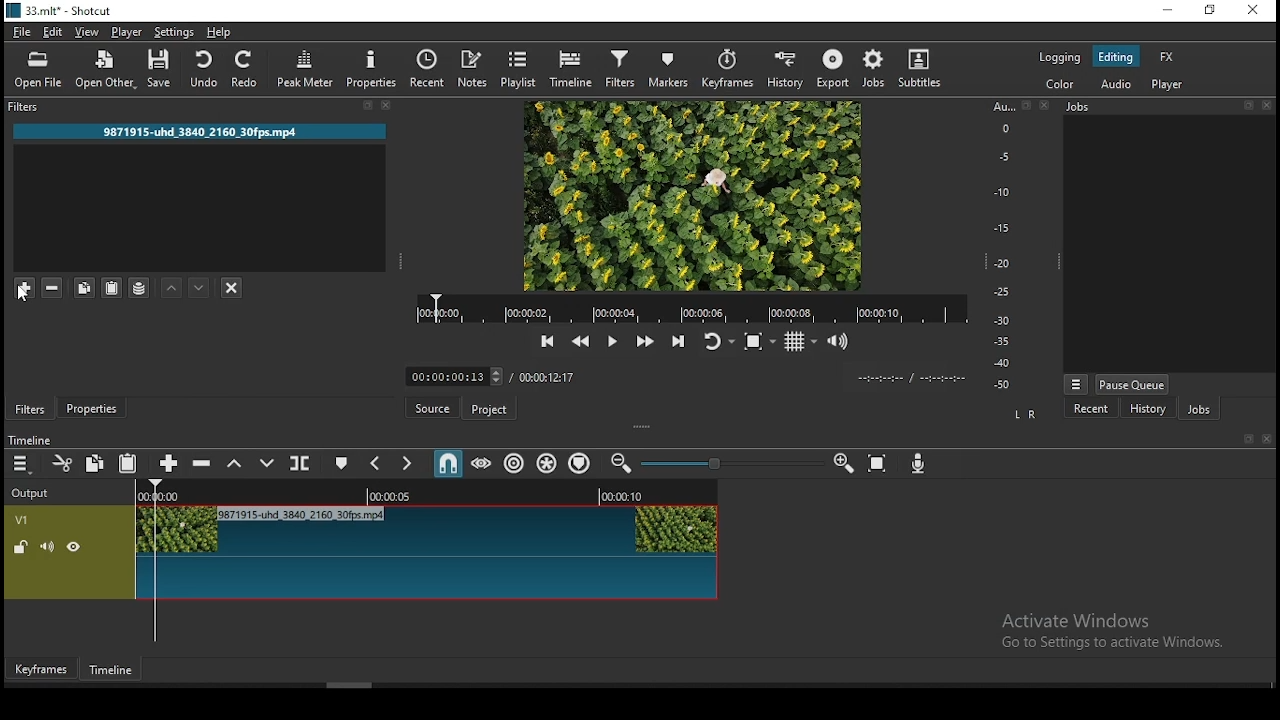 Image resolution: width=1280 pixels, height=720 pixels. I want to click on more, so click(1074, 383).